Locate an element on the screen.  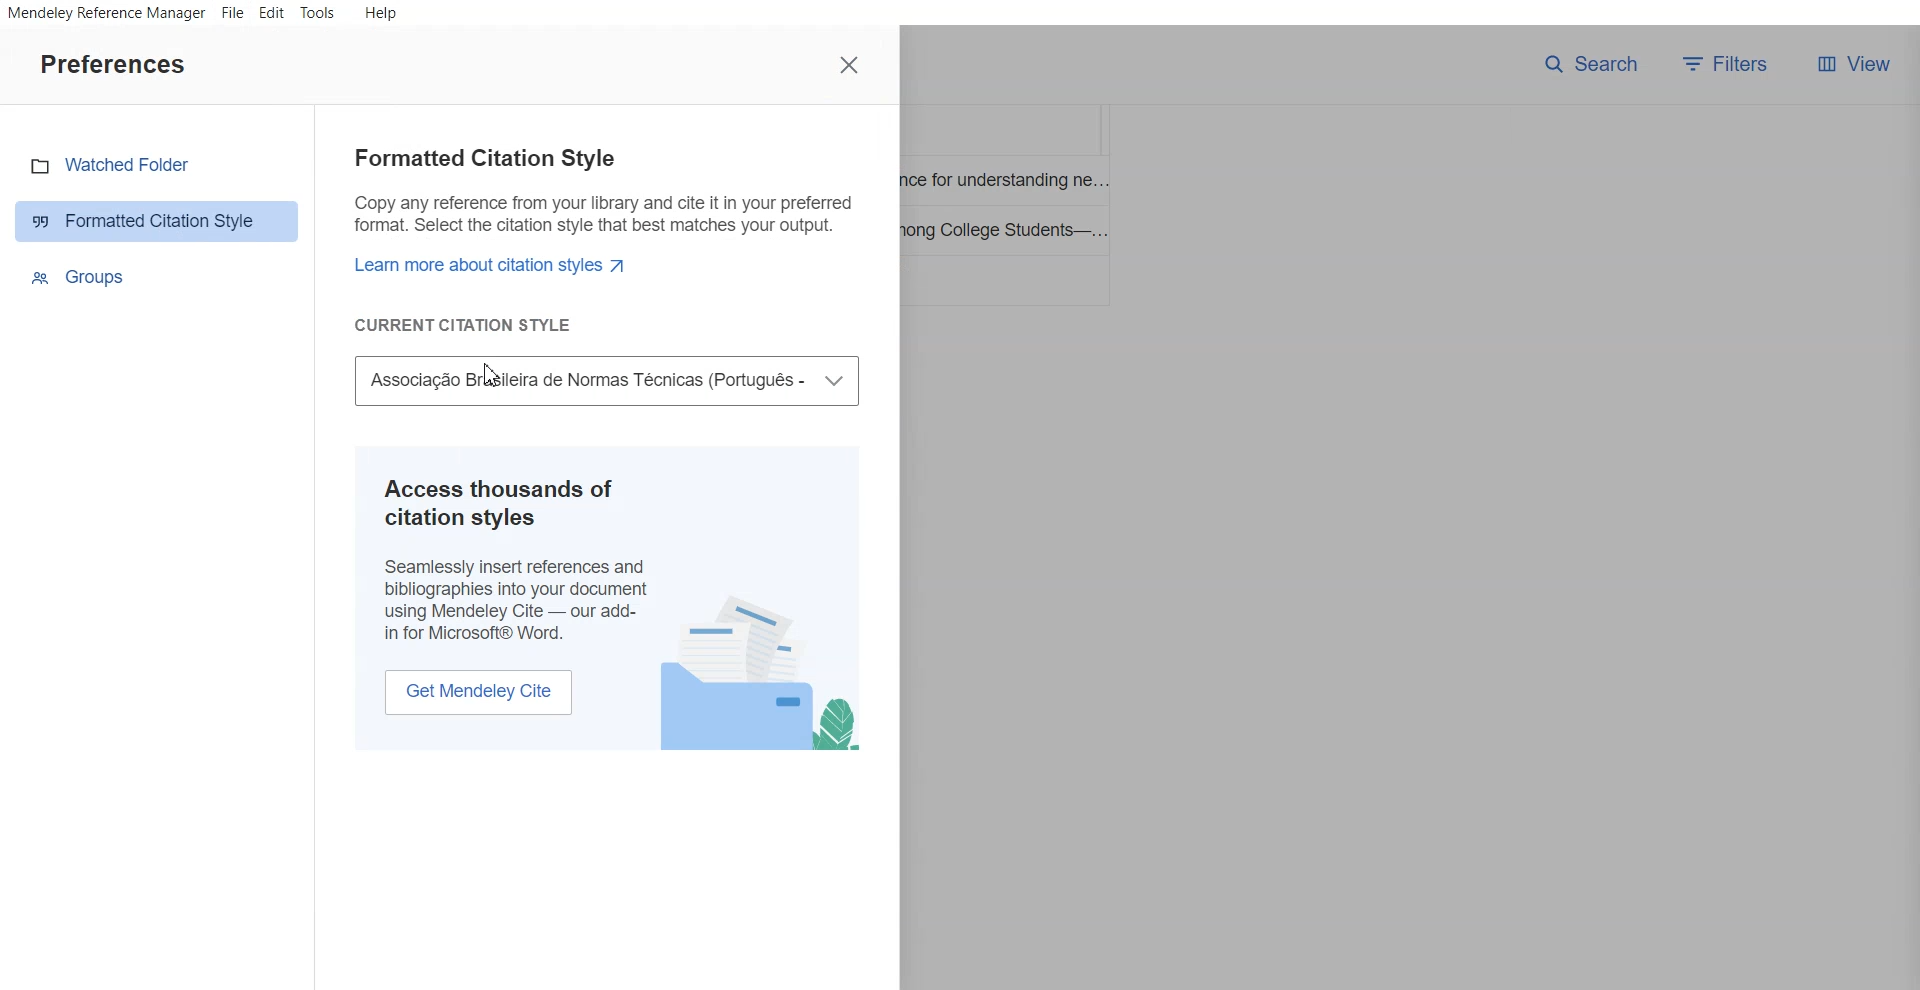
Watched Folder is located at coordinates (157, 165).